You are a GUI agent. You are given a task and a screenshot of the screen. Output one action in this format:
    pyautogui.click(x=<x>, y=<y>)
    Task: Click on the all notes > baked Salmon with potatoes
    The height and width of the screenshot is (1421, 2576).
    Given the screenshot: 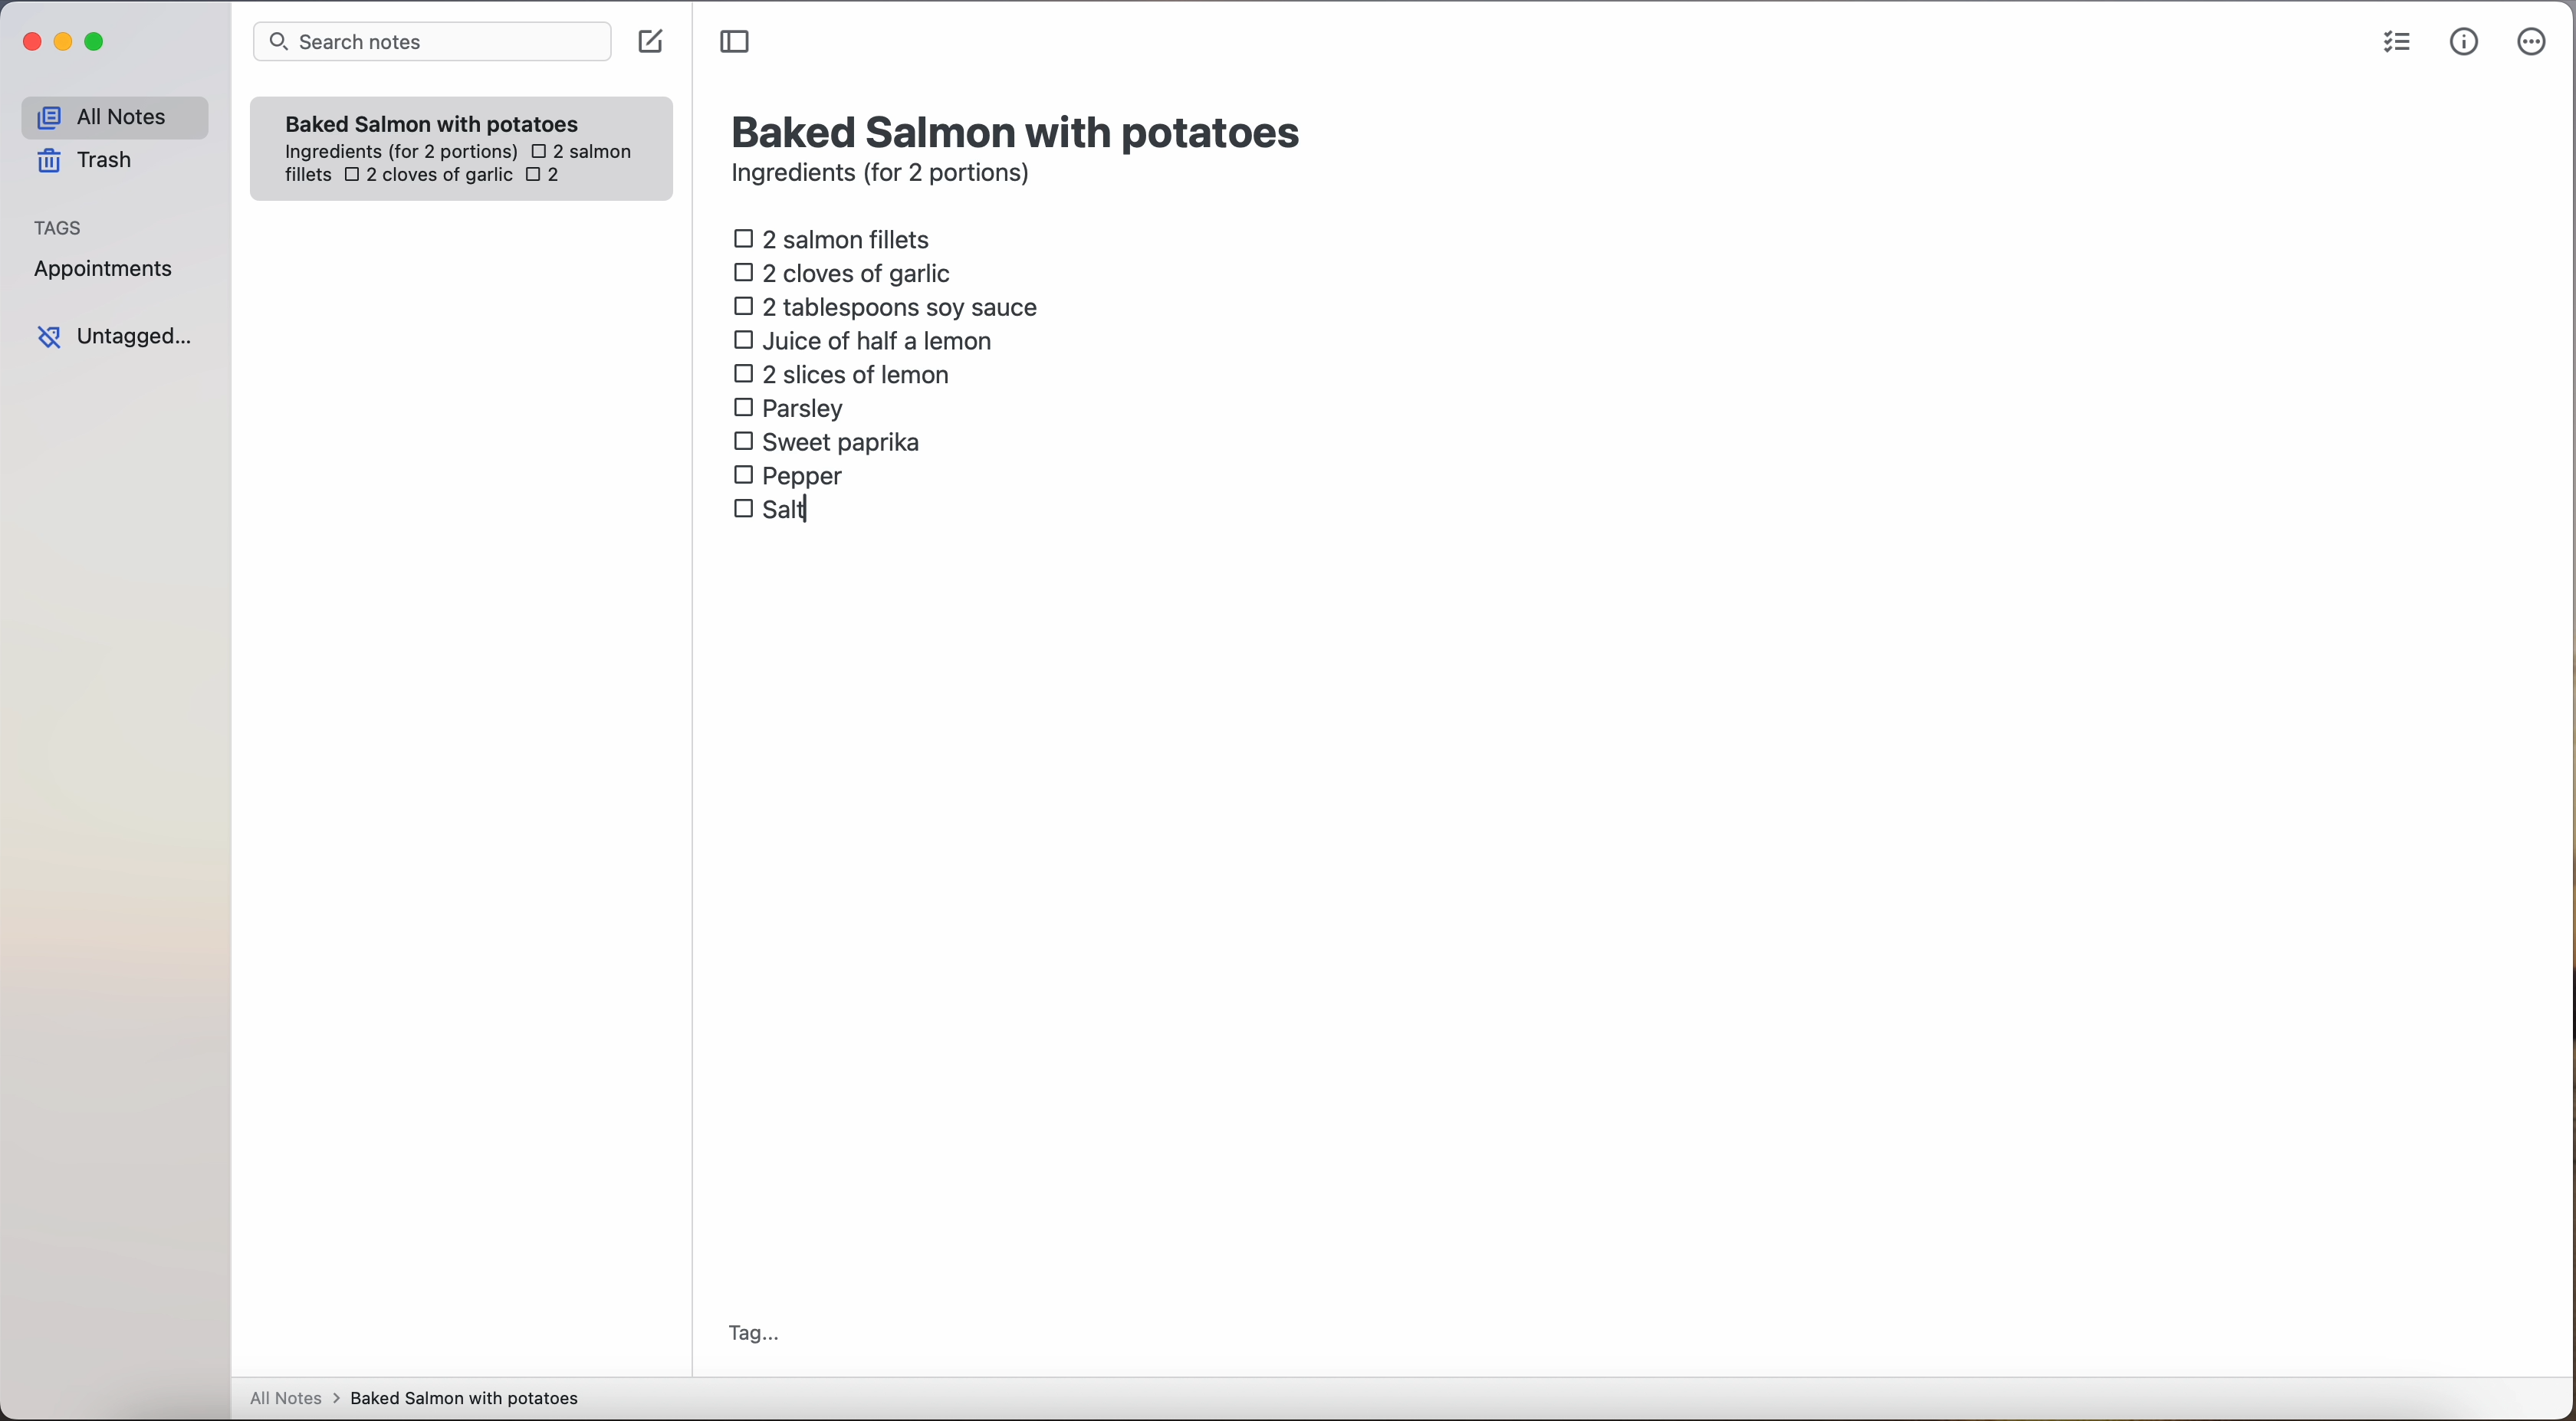 What is the action you would take?
    pyautogui.click(x=415, y=1397)
    